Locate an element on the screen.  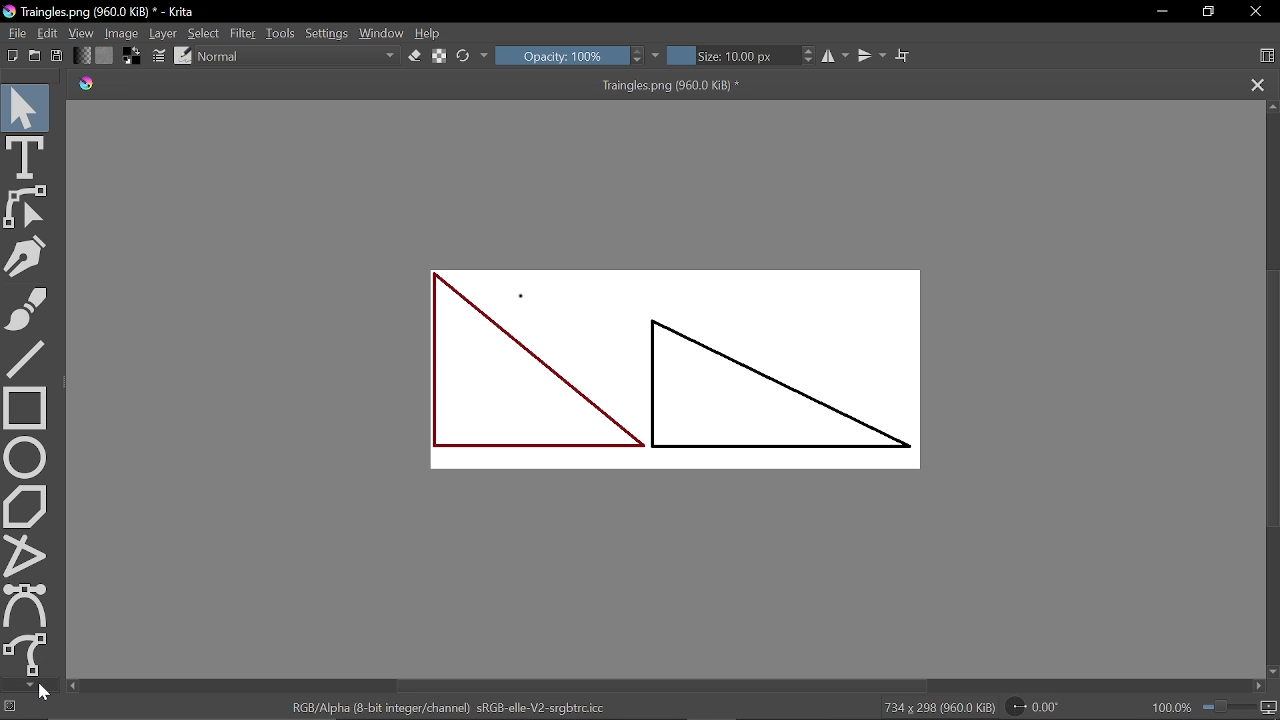
Layer is located at coordinates (162, 32).